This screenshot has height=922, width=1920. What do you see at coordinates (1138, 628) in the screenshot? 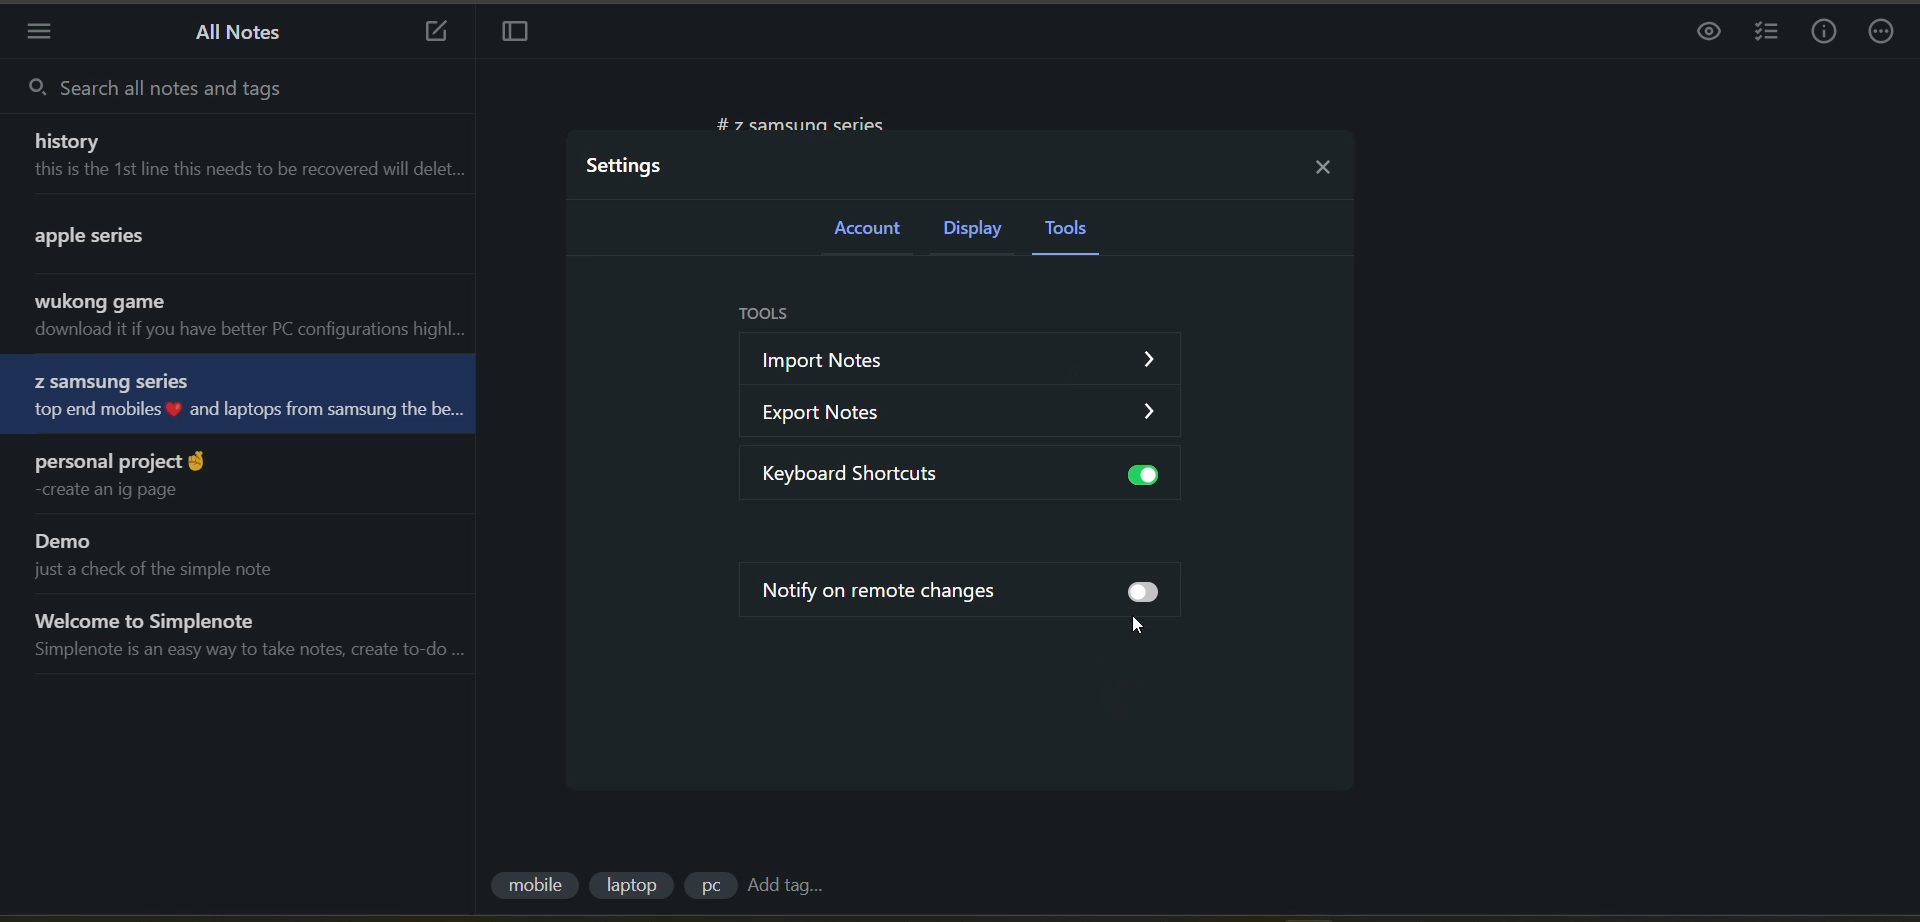
I see `cursor` at bounding box center [1138, 628].